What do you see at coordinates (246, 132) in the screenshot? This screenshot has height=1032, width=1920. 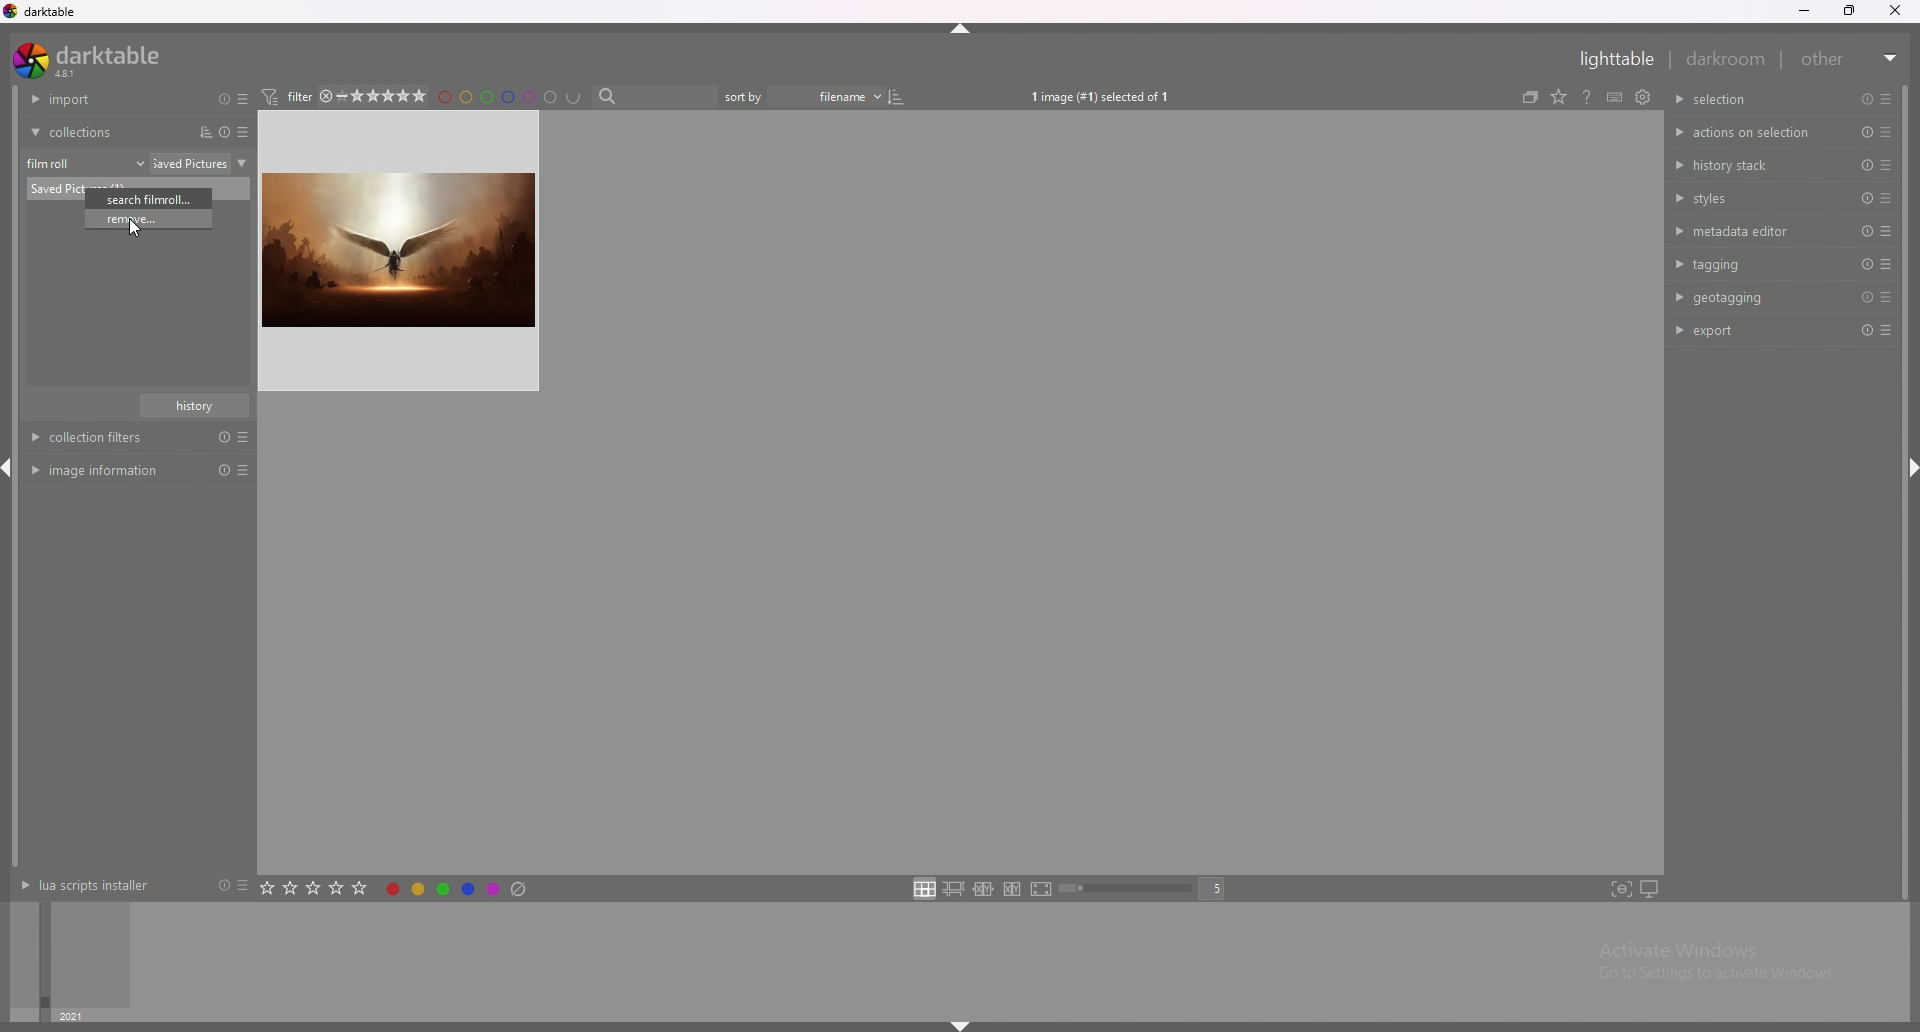 I see `presets` at bounding box center [246, 132].